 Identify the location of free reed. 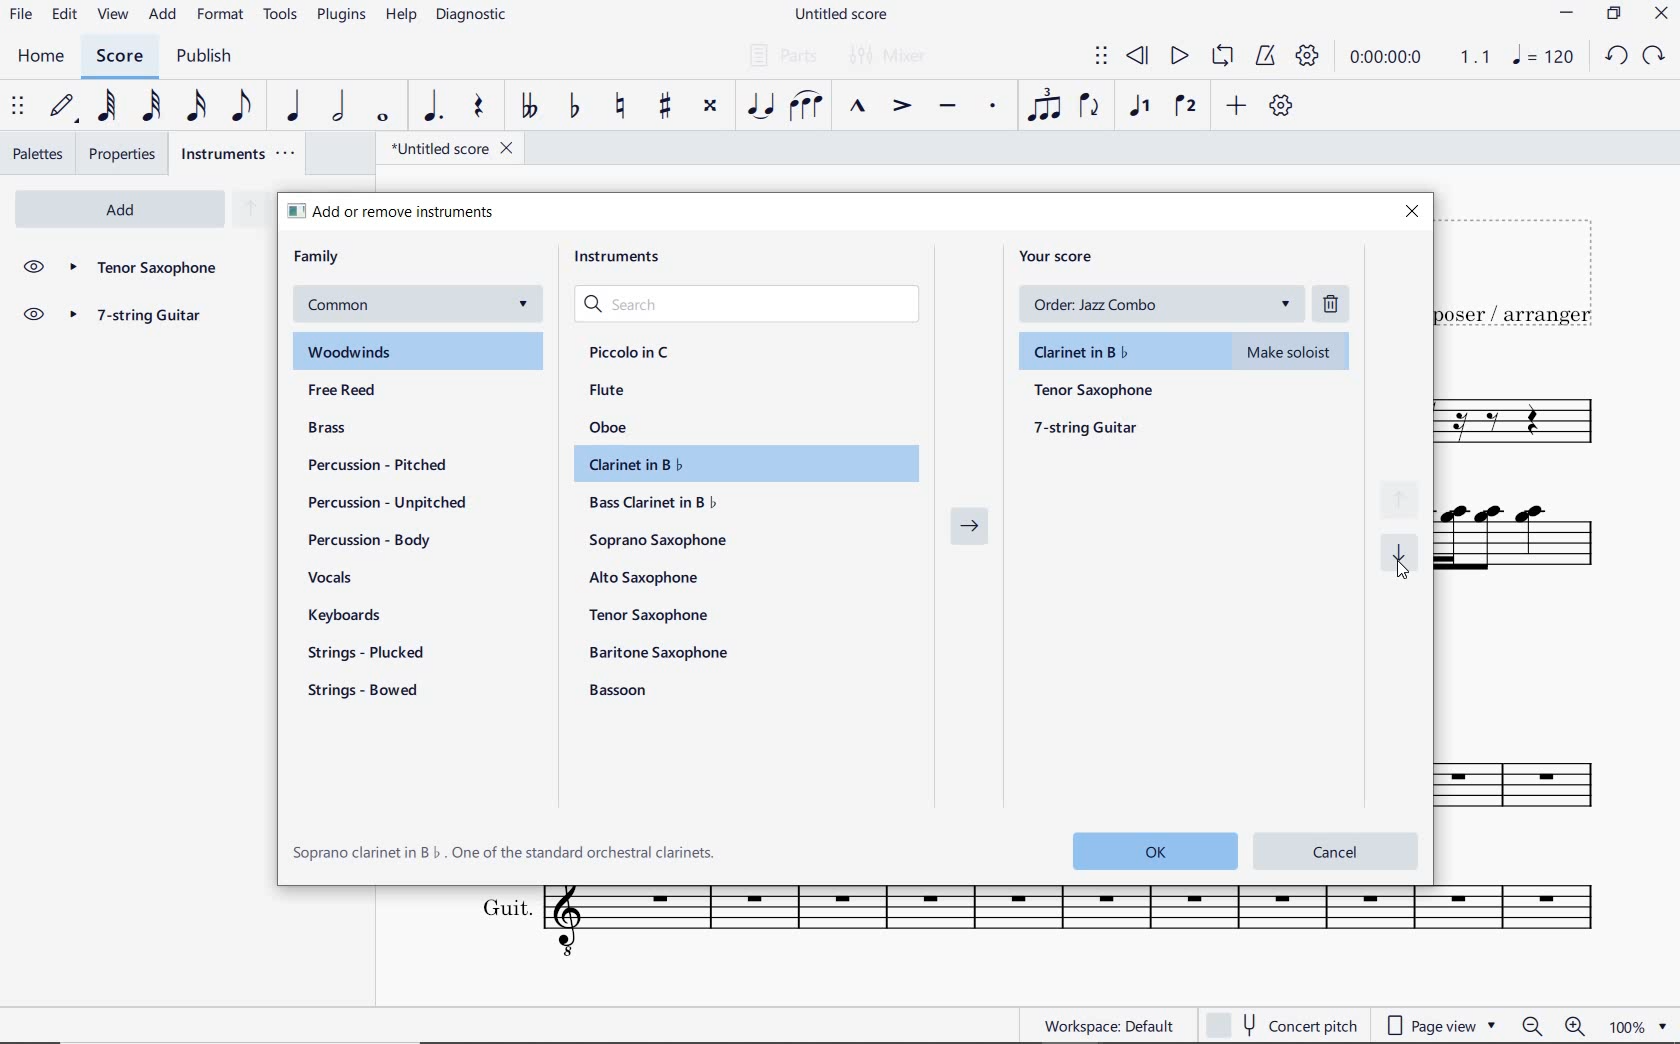
(381, 392).